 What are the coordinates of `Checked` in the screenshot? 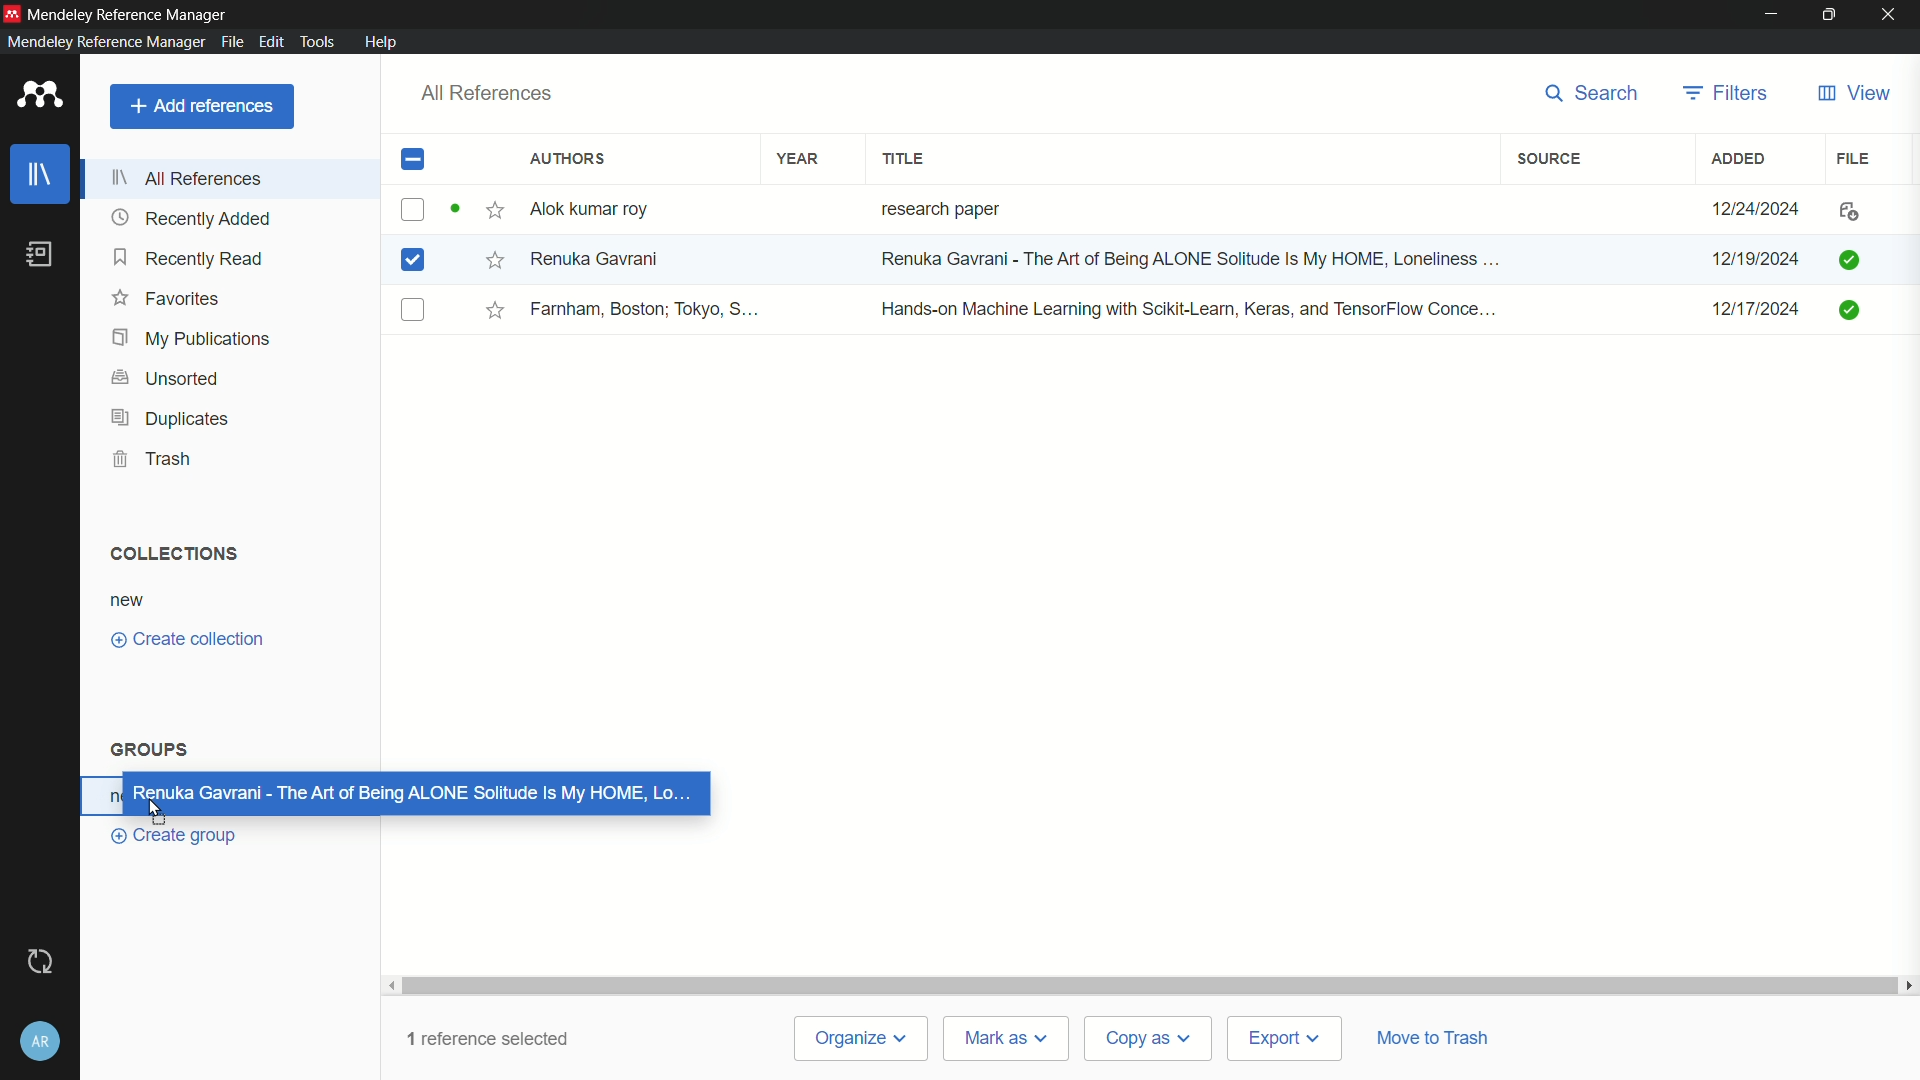 It's located at (1853, 309).